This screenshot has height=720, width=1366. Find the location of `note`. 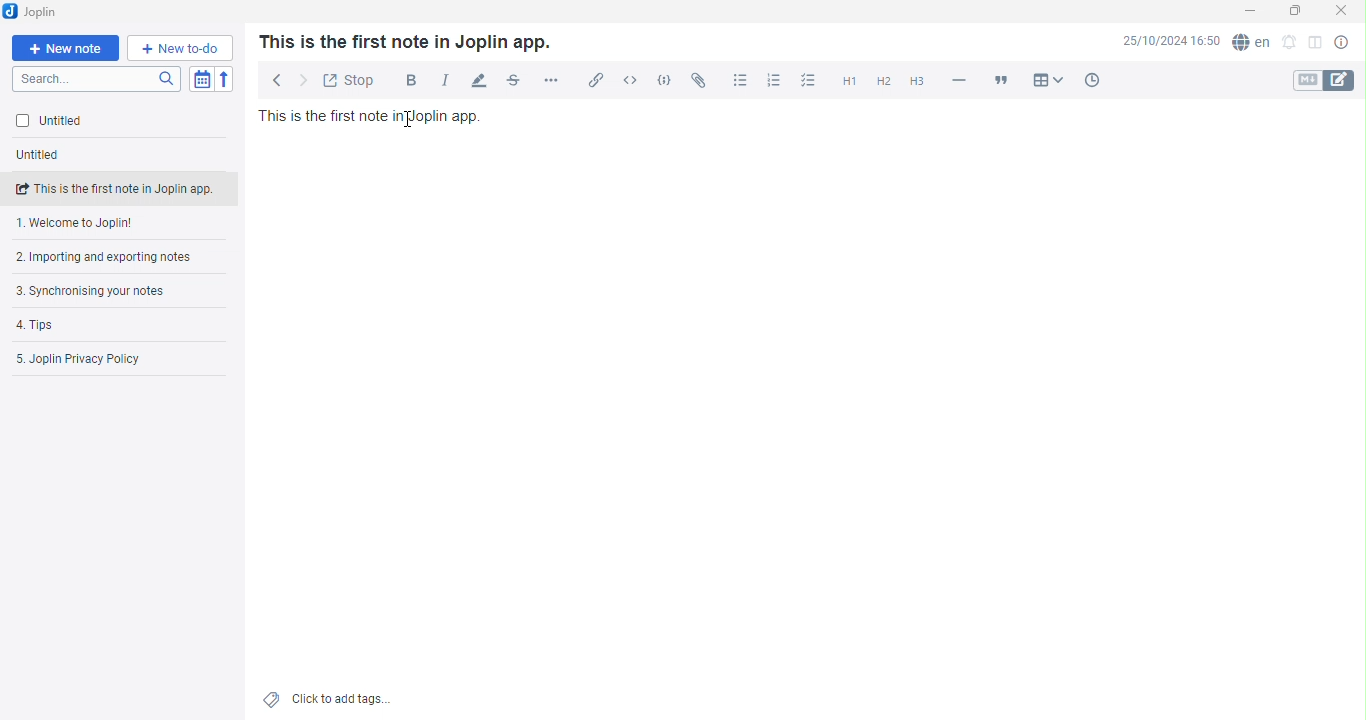

note is located at coordinates (125, 187).